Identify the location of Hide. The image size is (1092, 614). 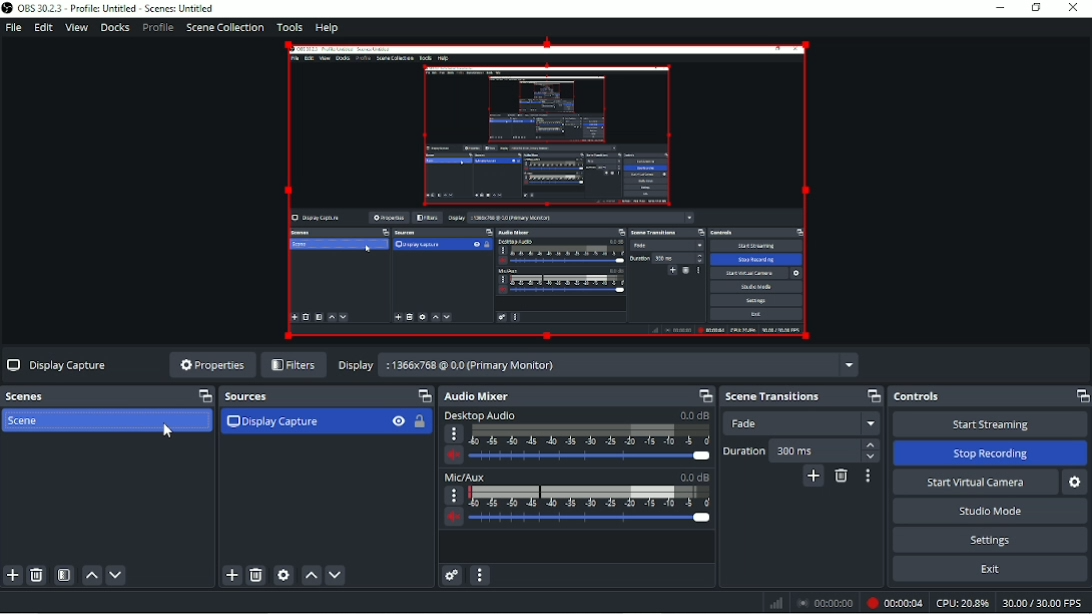
(398, 423).